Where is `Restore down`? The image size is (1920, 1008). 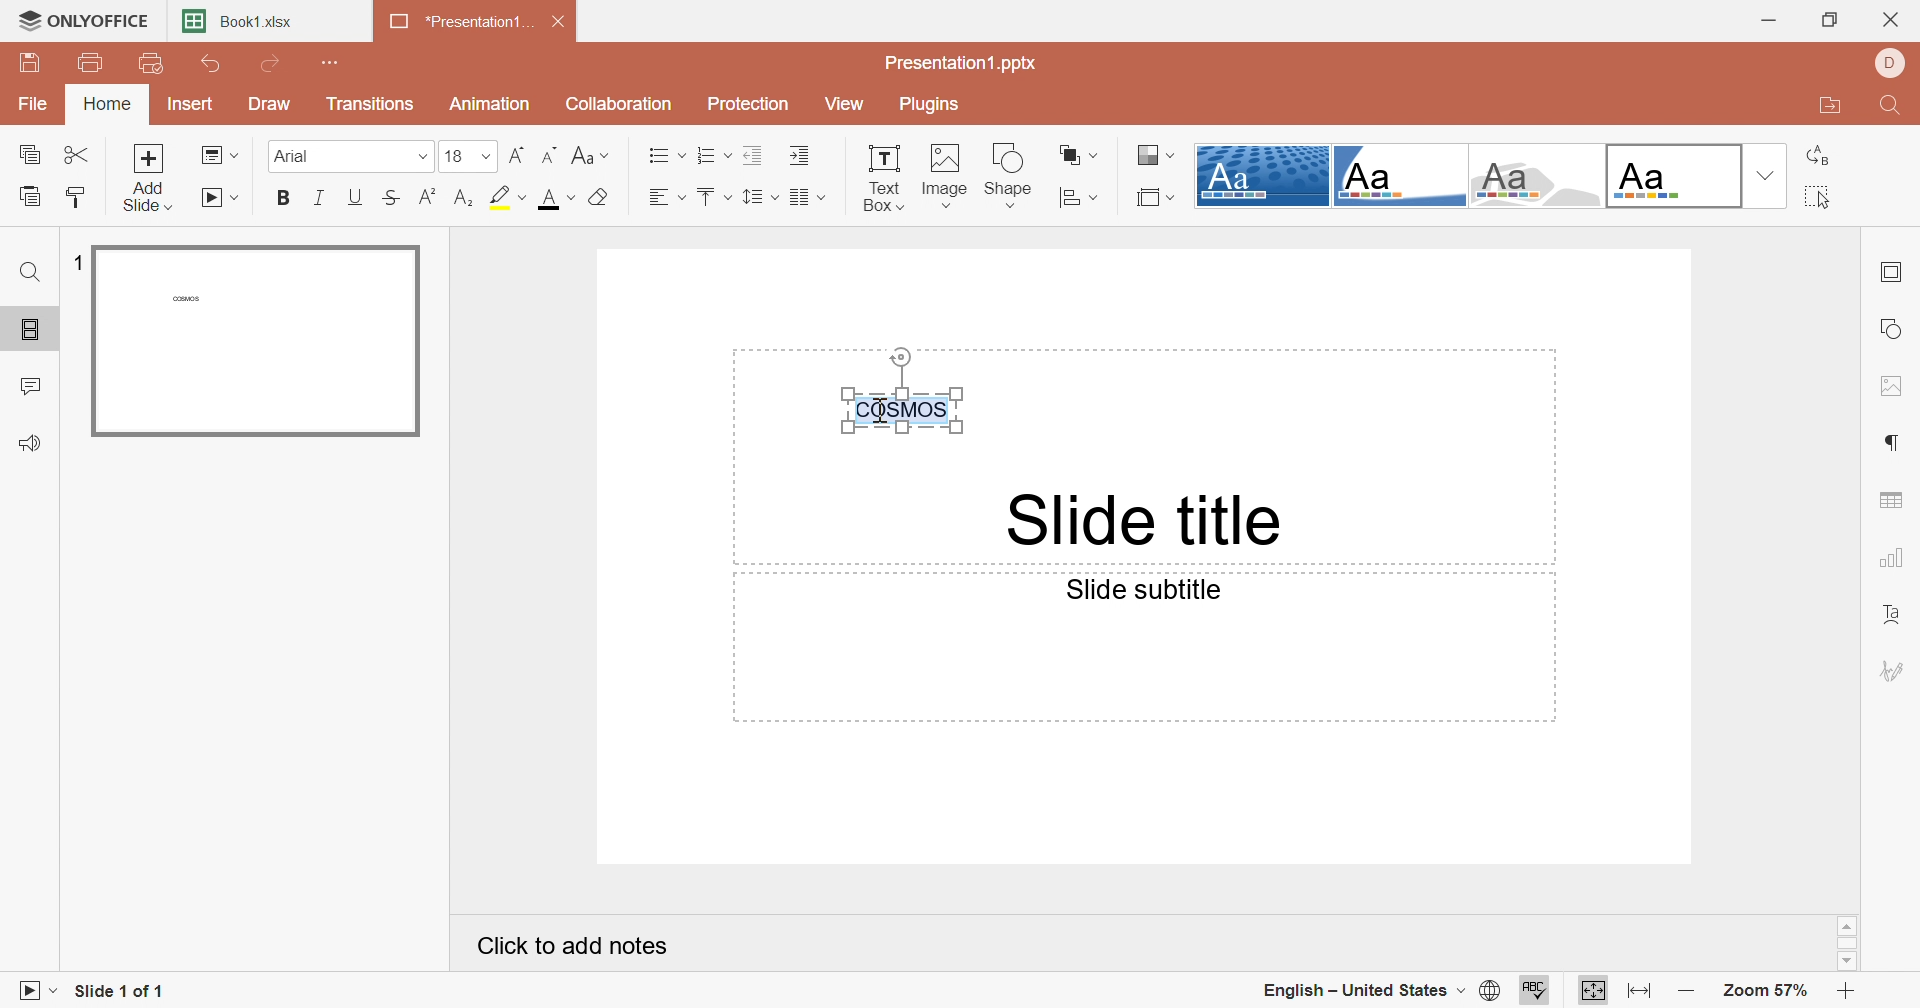 Restore down is located at coordinates (1836, 19).